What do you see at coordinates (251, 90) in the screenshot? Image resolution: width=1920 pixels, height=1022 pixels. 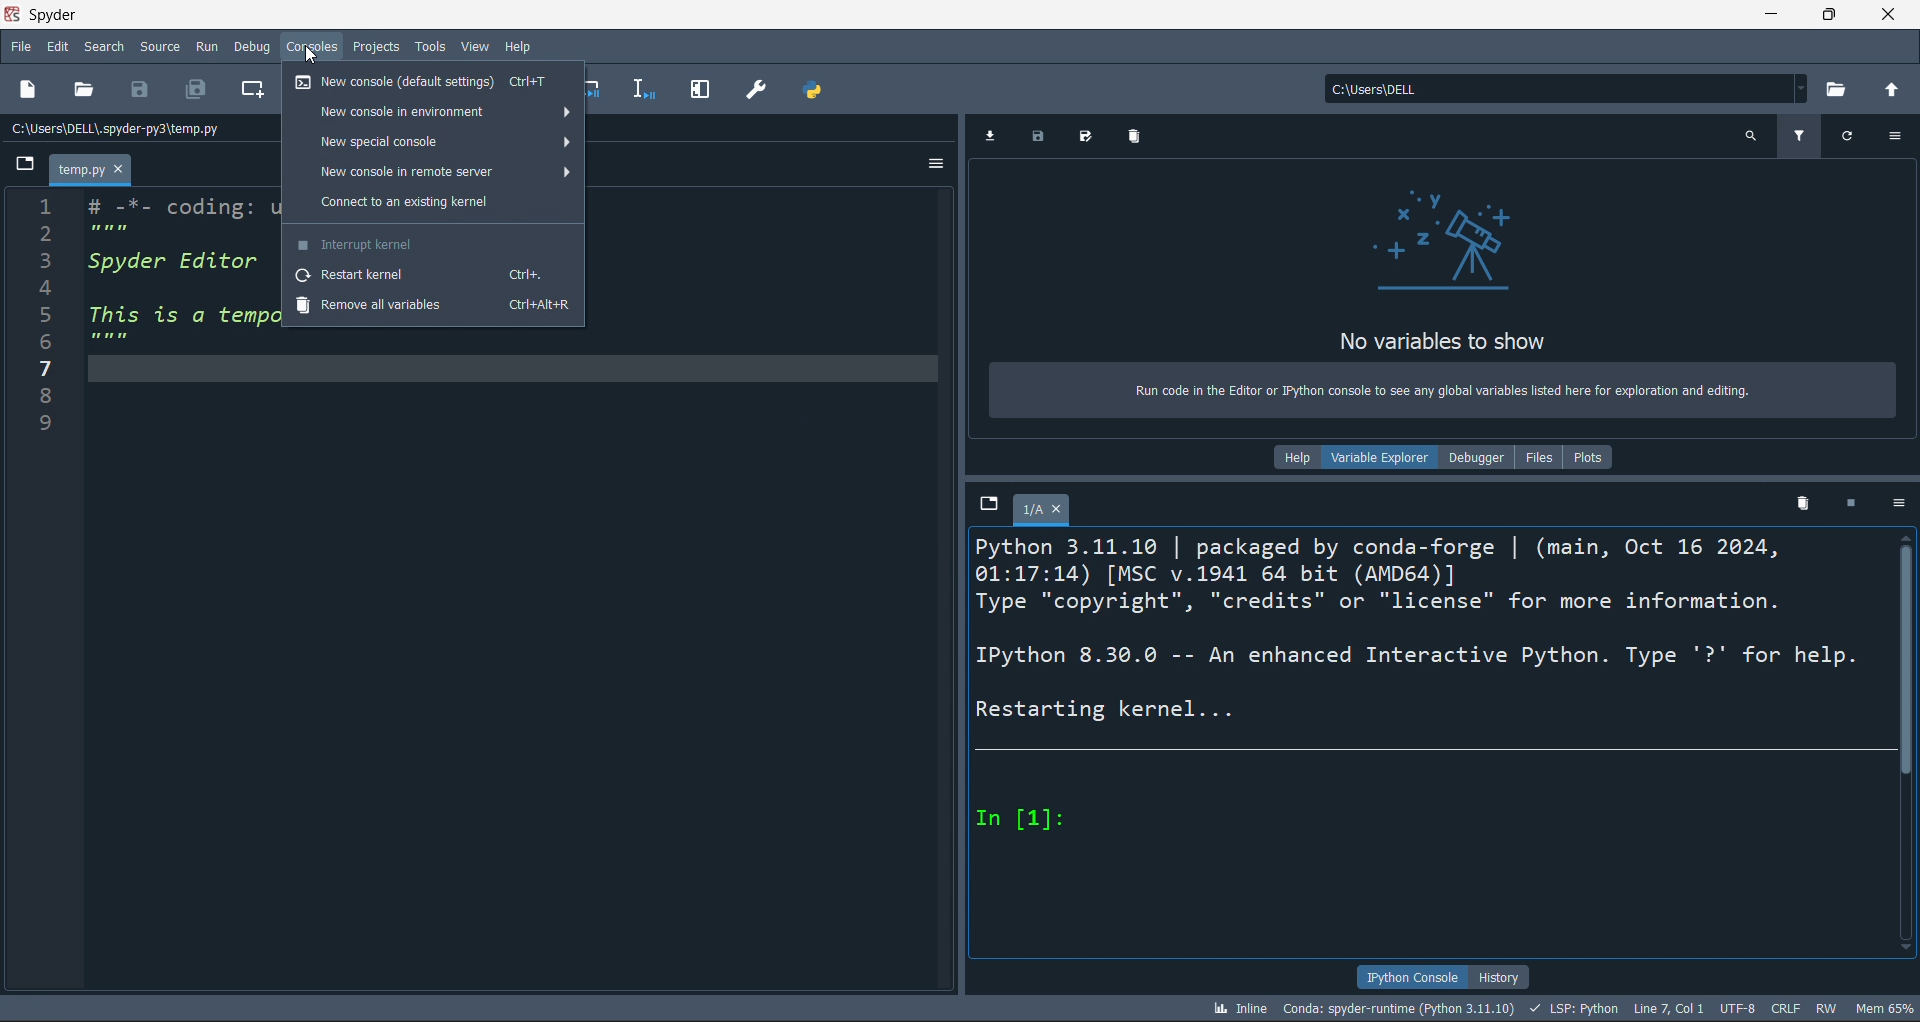 I see `new cell` at bounding box center [251, 90].